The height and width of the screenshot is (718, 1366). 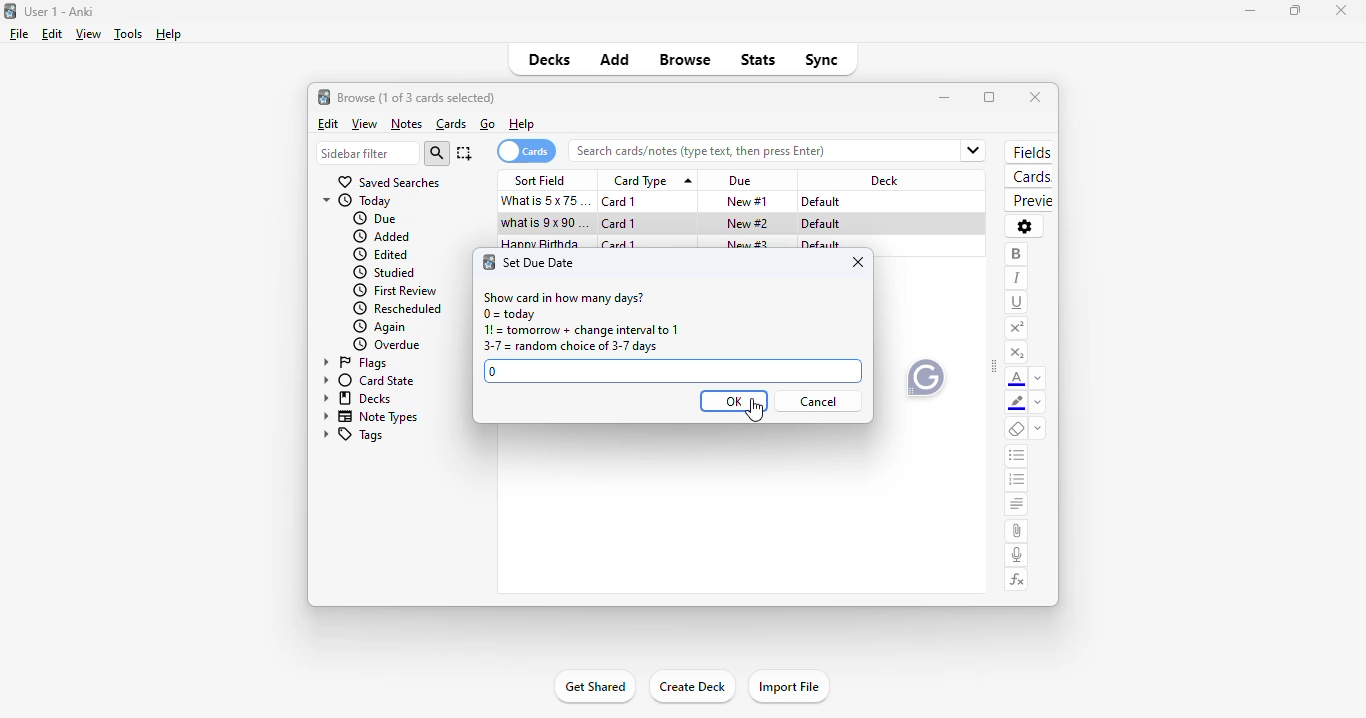 I want to click on superscript, so click(x=1017, y=328).